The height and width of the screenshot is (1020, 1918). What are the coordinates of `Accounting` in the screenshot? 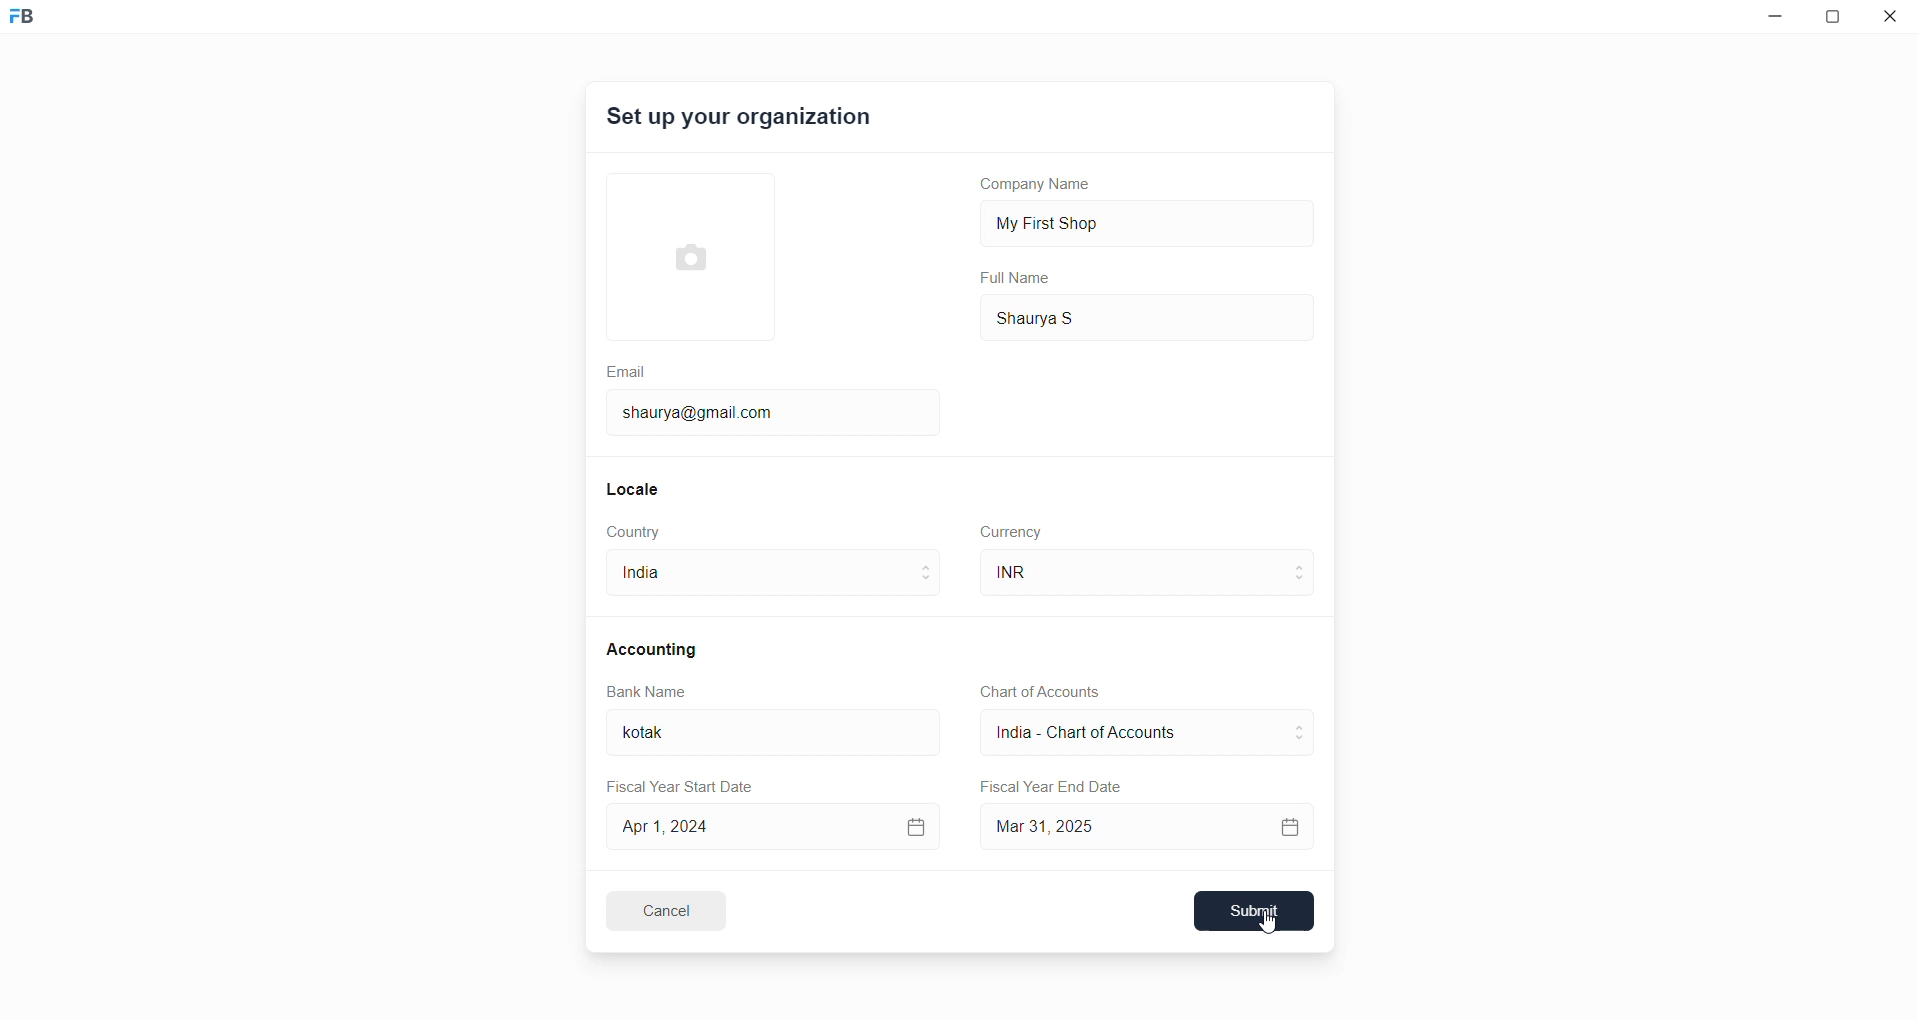 It's located at (655, 648).